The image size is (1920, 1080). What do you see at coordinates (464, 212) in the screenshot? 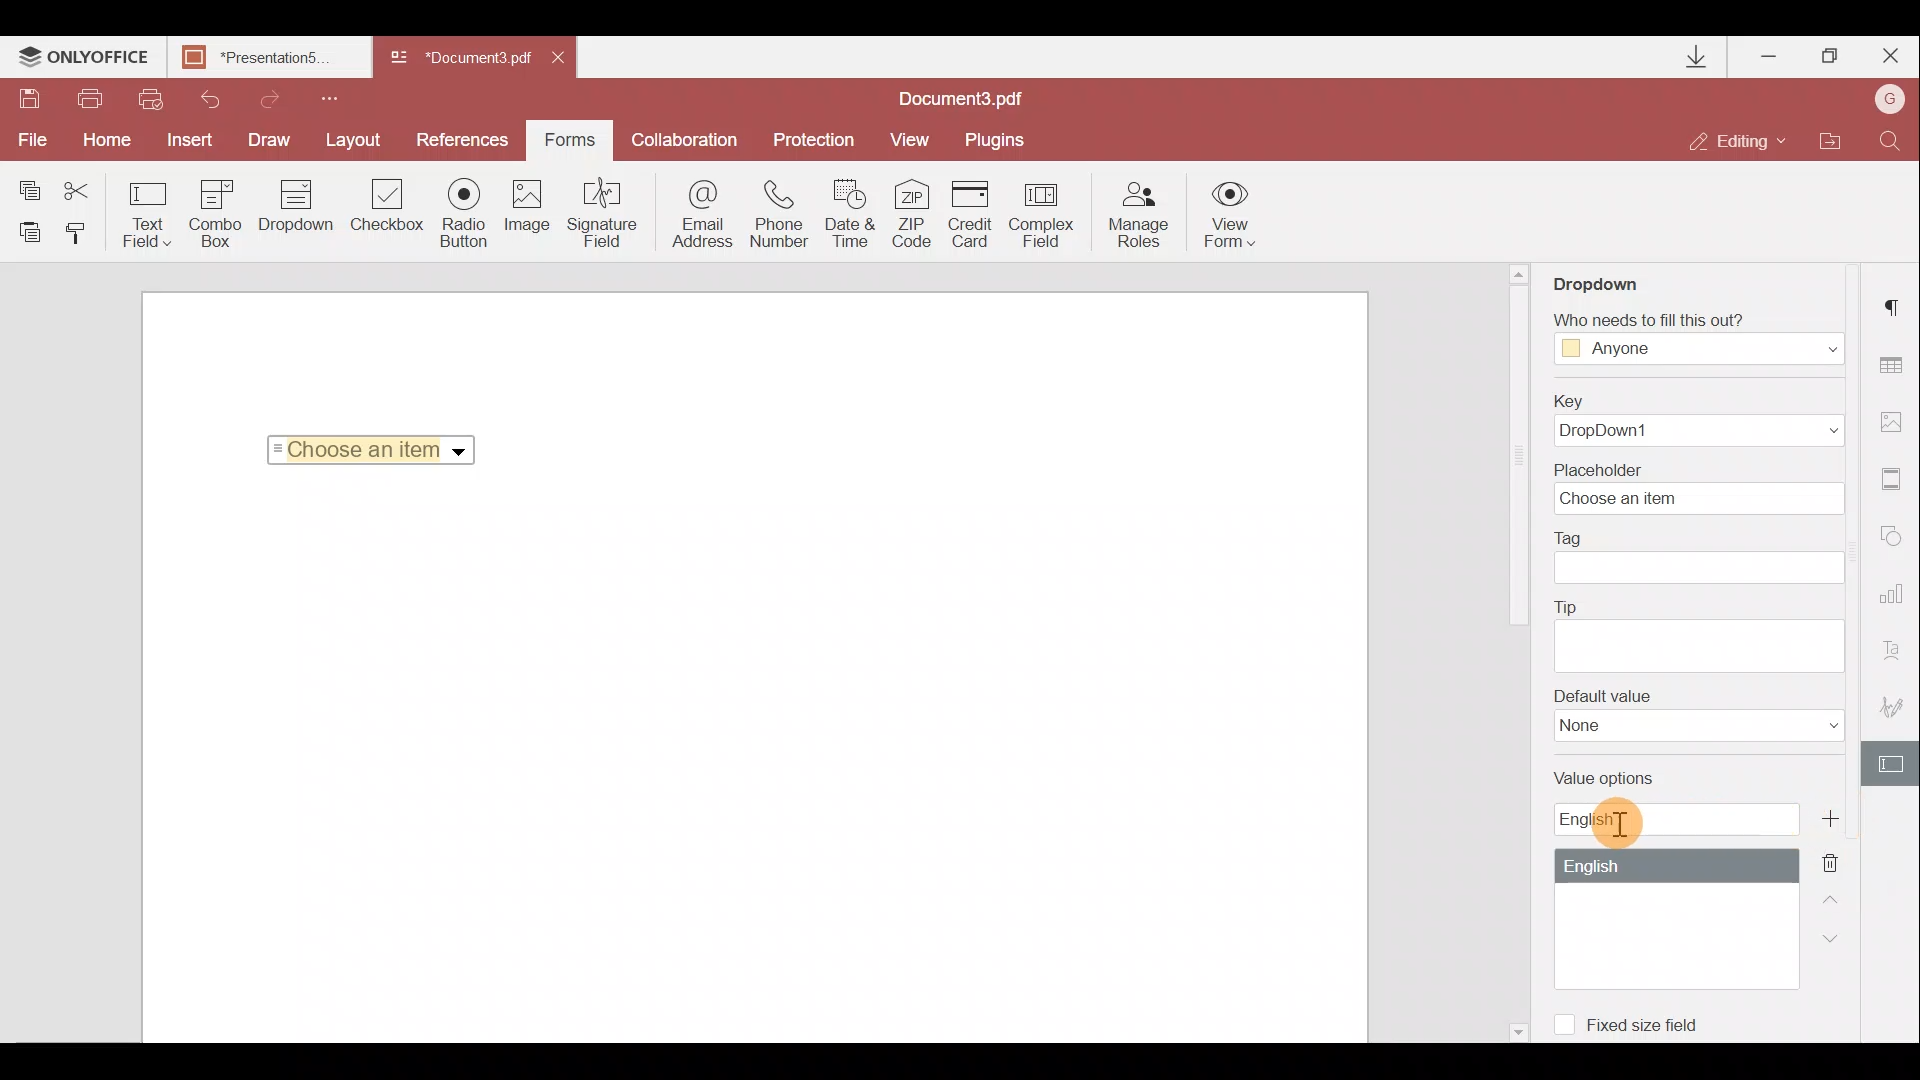
I see `Radio button` at bounding box center [464, 212].